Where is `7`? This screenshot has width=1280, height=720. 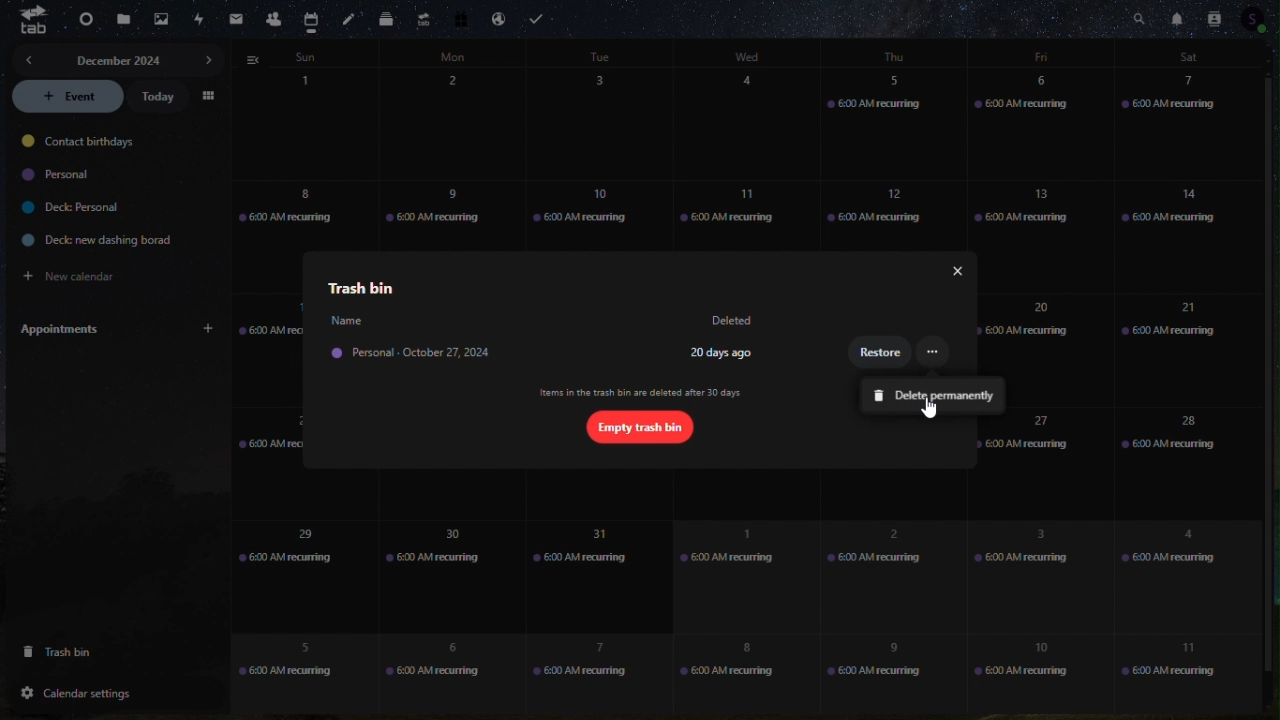
7 is located at coordinates (1190, 128).